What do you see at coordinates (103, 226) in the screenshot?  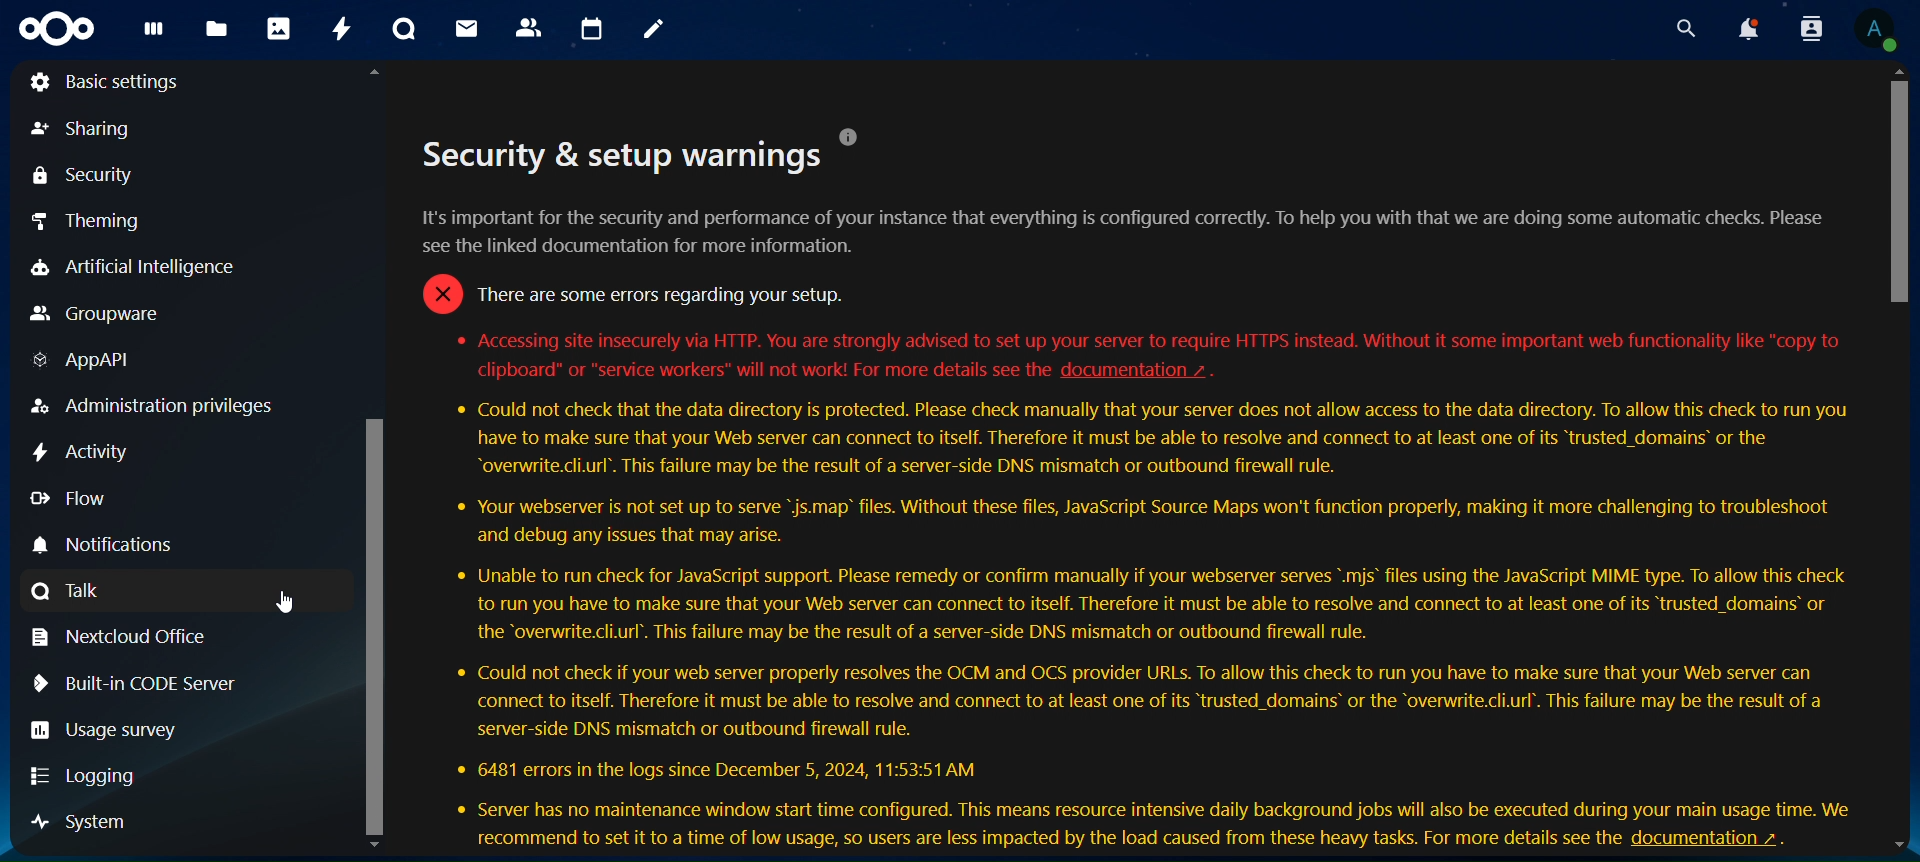 I see `theming` at bounding box center [103, 226].